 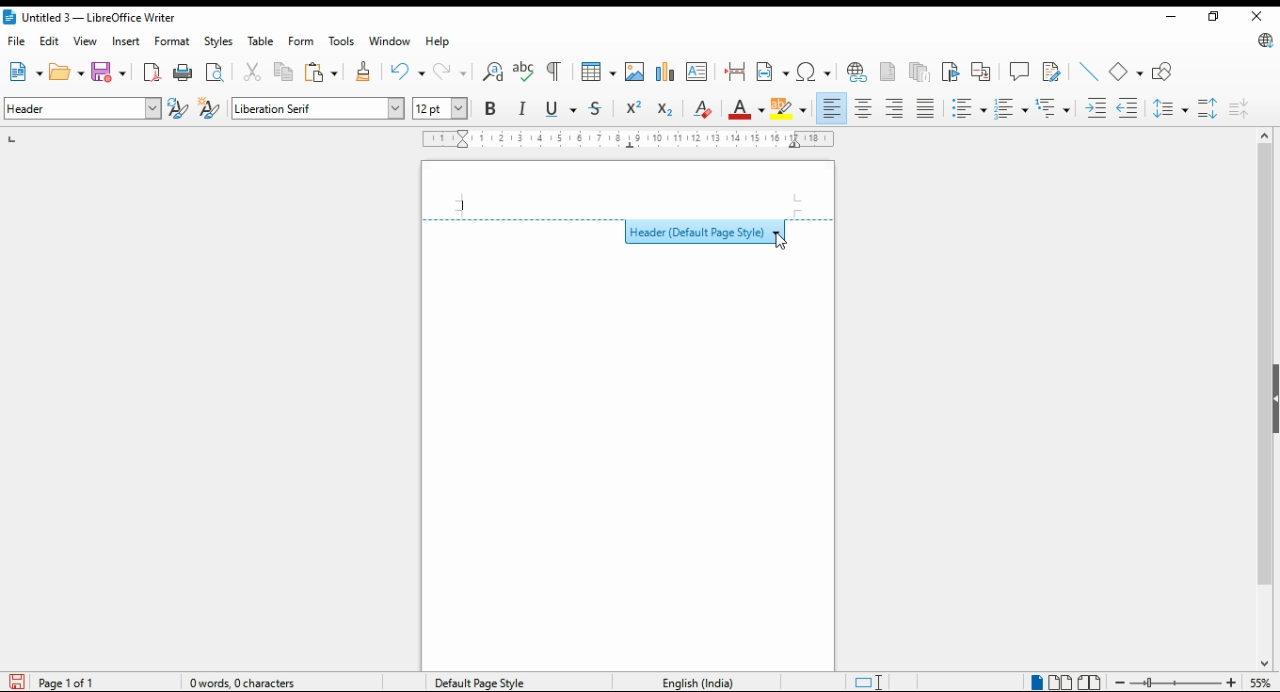 I want to click on close window, so click(x=1256, y=17).